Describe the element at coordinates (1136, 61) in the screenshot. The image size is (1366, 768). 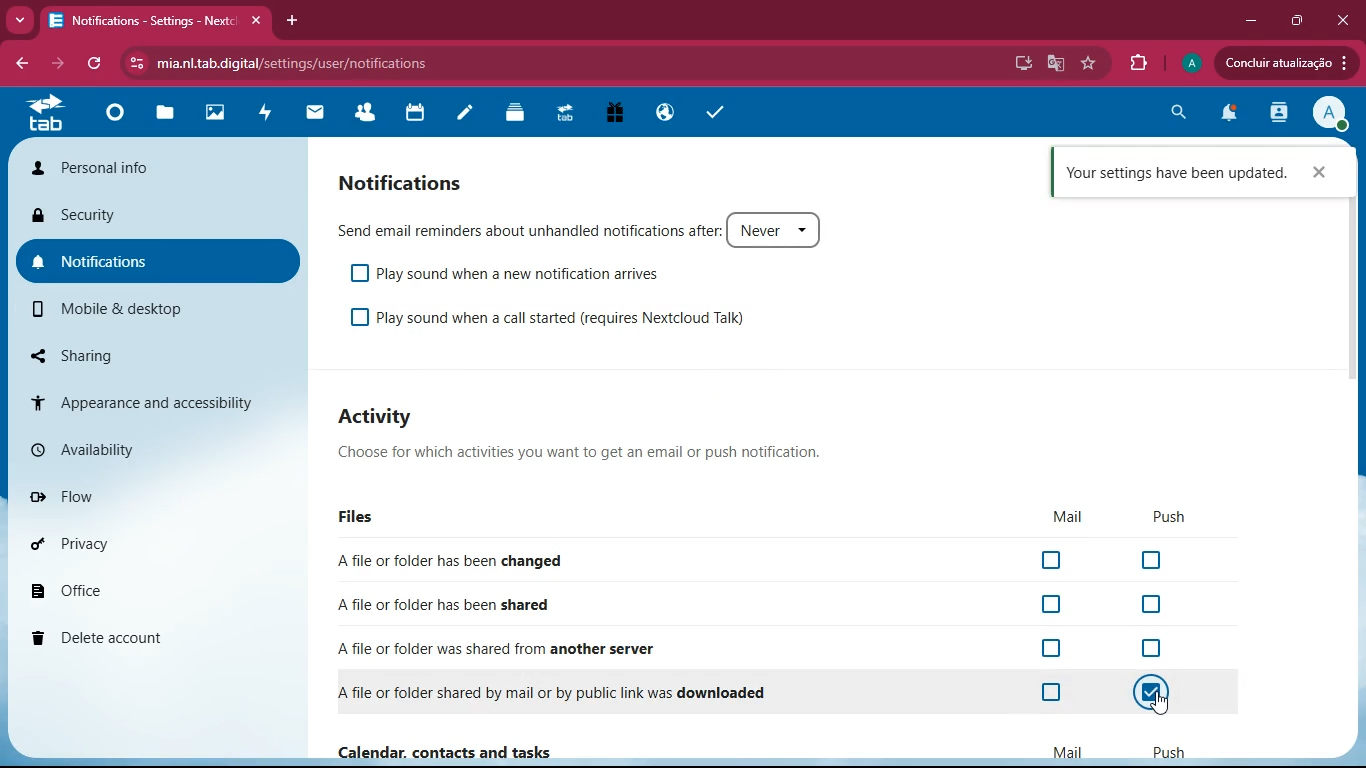
I see `extensions` at that location.